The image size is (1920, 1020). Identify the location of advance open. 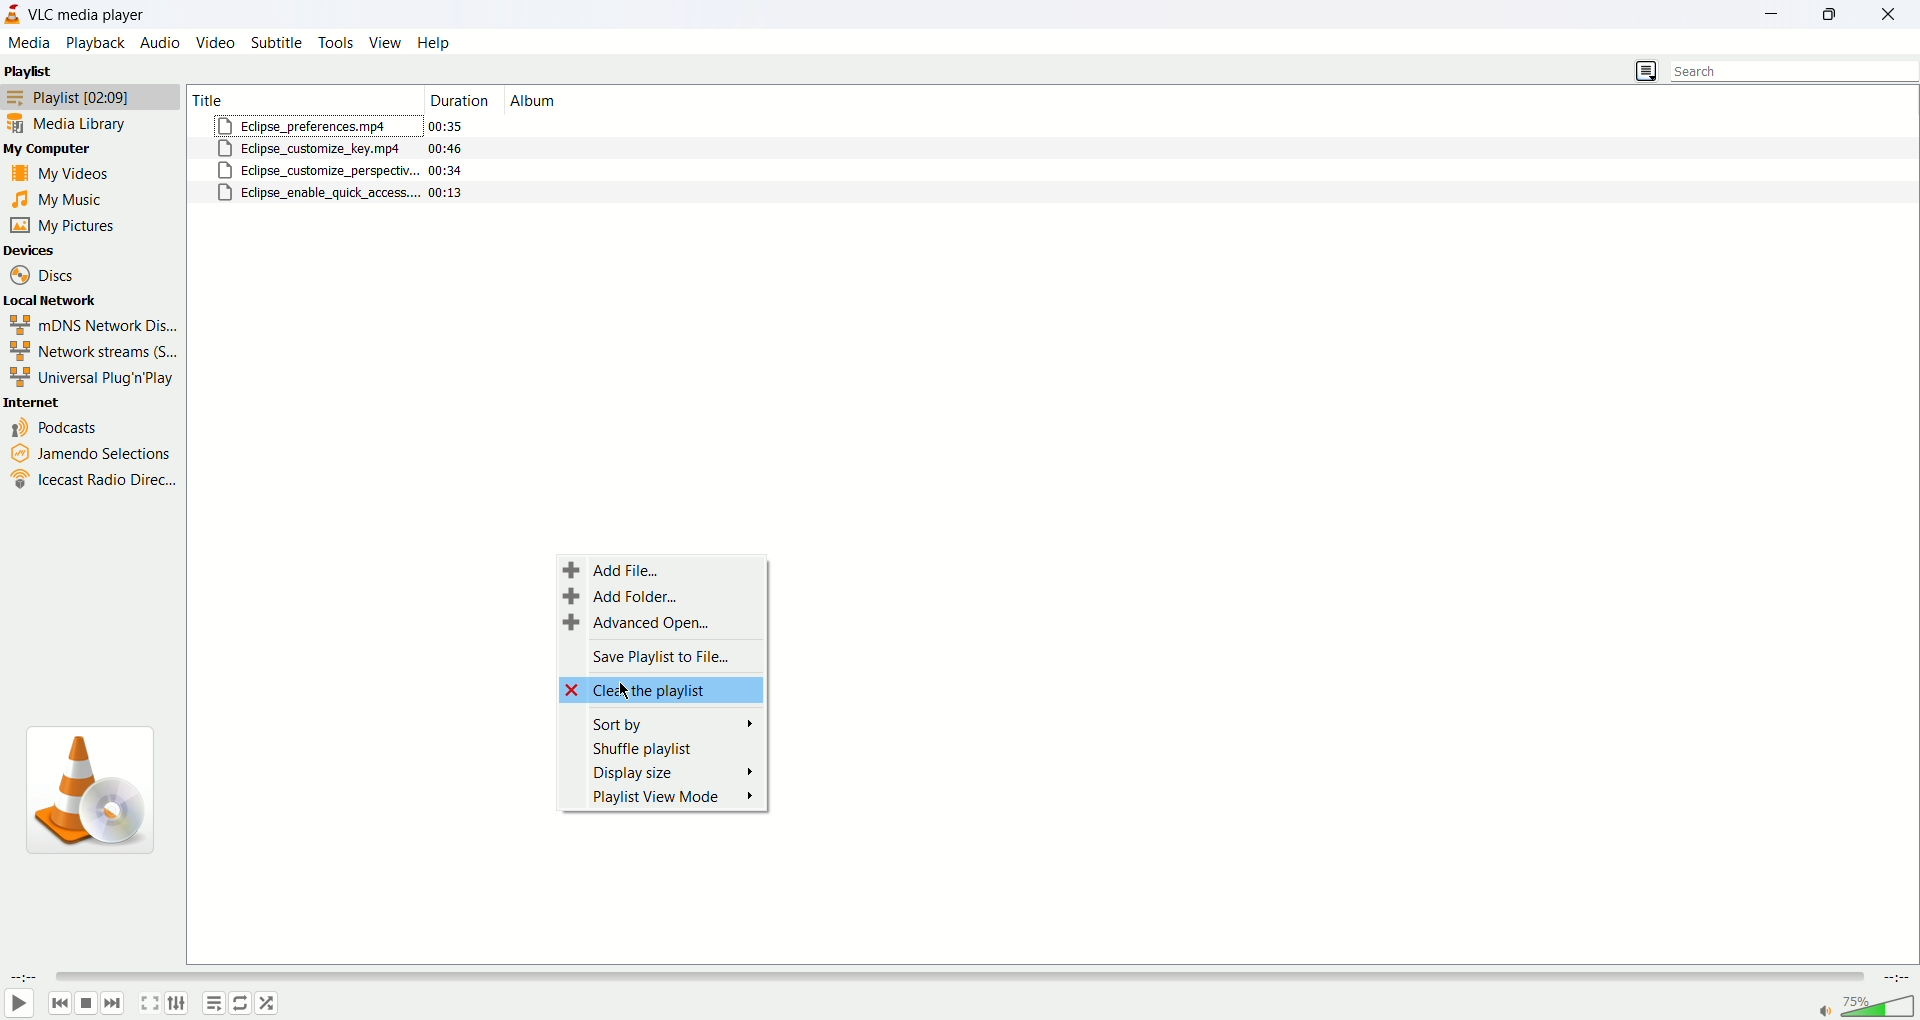
(636, 625).